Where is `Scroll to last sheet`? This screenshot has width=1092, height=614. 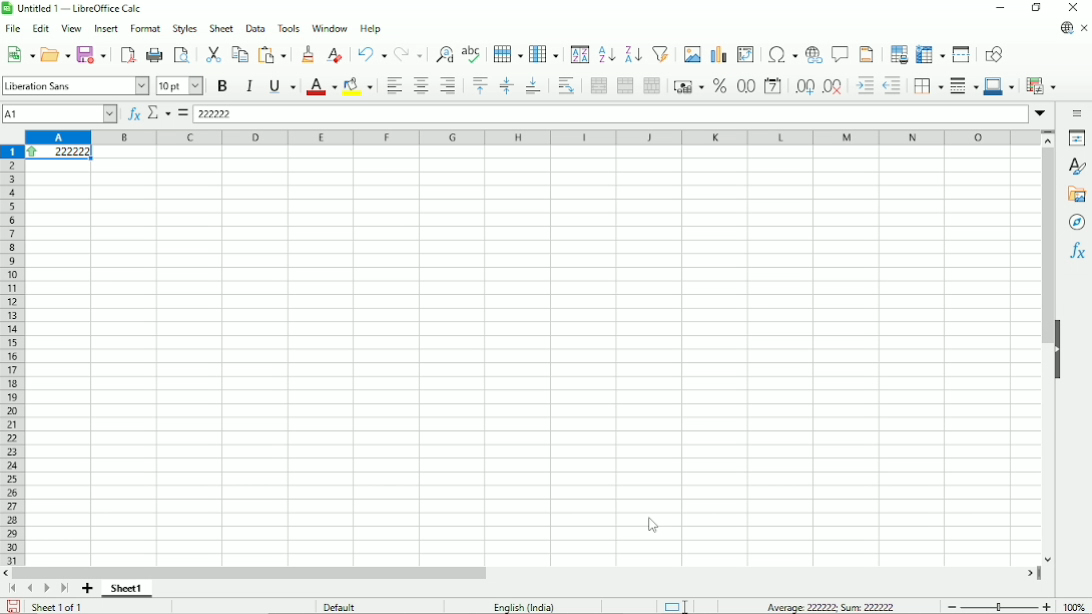 Scroll to last sheet is located at coordinates (64, 589).